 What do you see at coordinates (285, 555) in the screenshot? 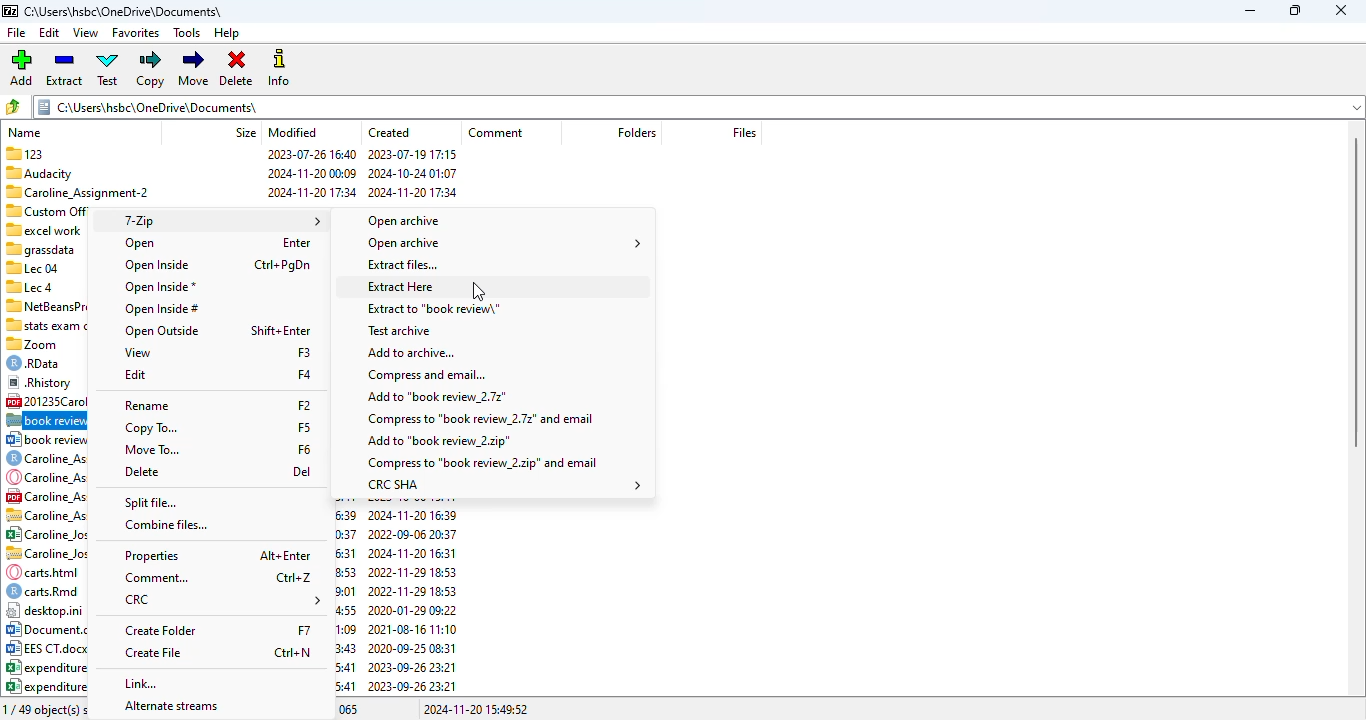
I see `shortcut for properties` at bounding box center [285, 555].